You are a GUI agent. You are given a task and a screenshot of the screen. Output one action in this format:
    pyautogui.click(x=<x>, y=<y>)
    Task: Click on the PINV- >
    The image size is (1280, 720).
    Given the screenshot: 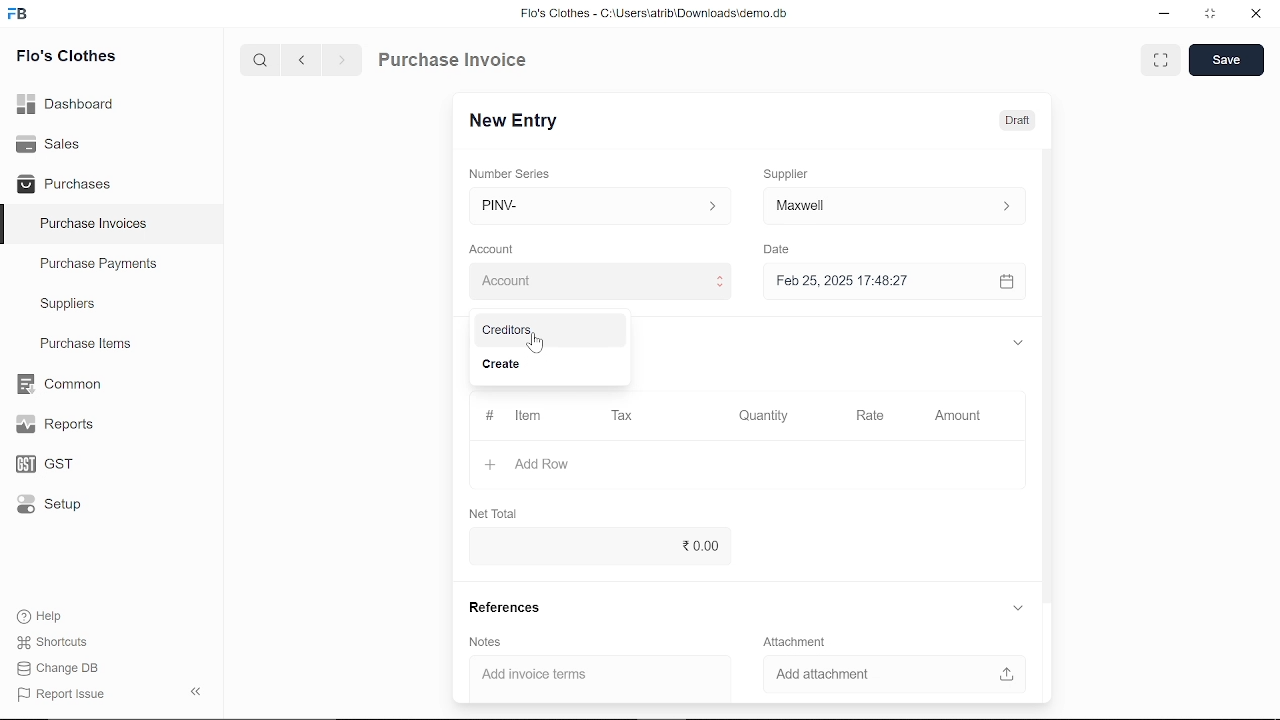 What is the action you would take?
    pyautogui.click(x=602, y=206)
    